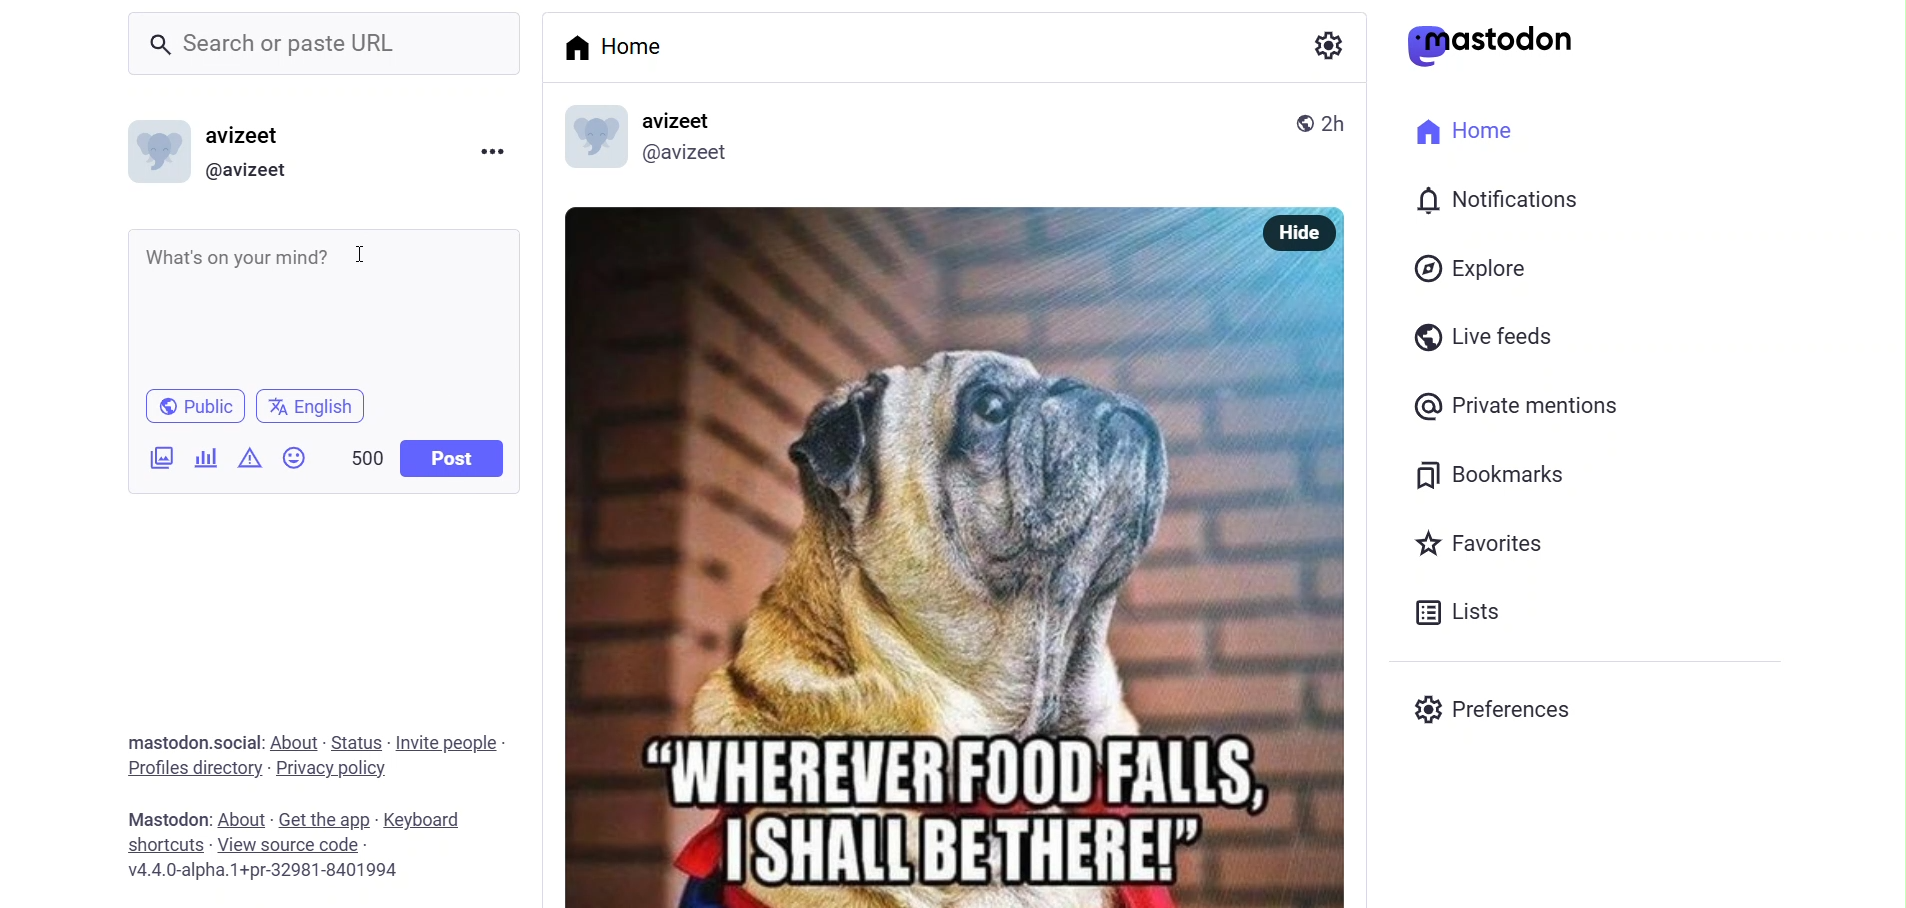  Describe the element at coordinates (252, 171) in the screenshot. I see `id` at that location.